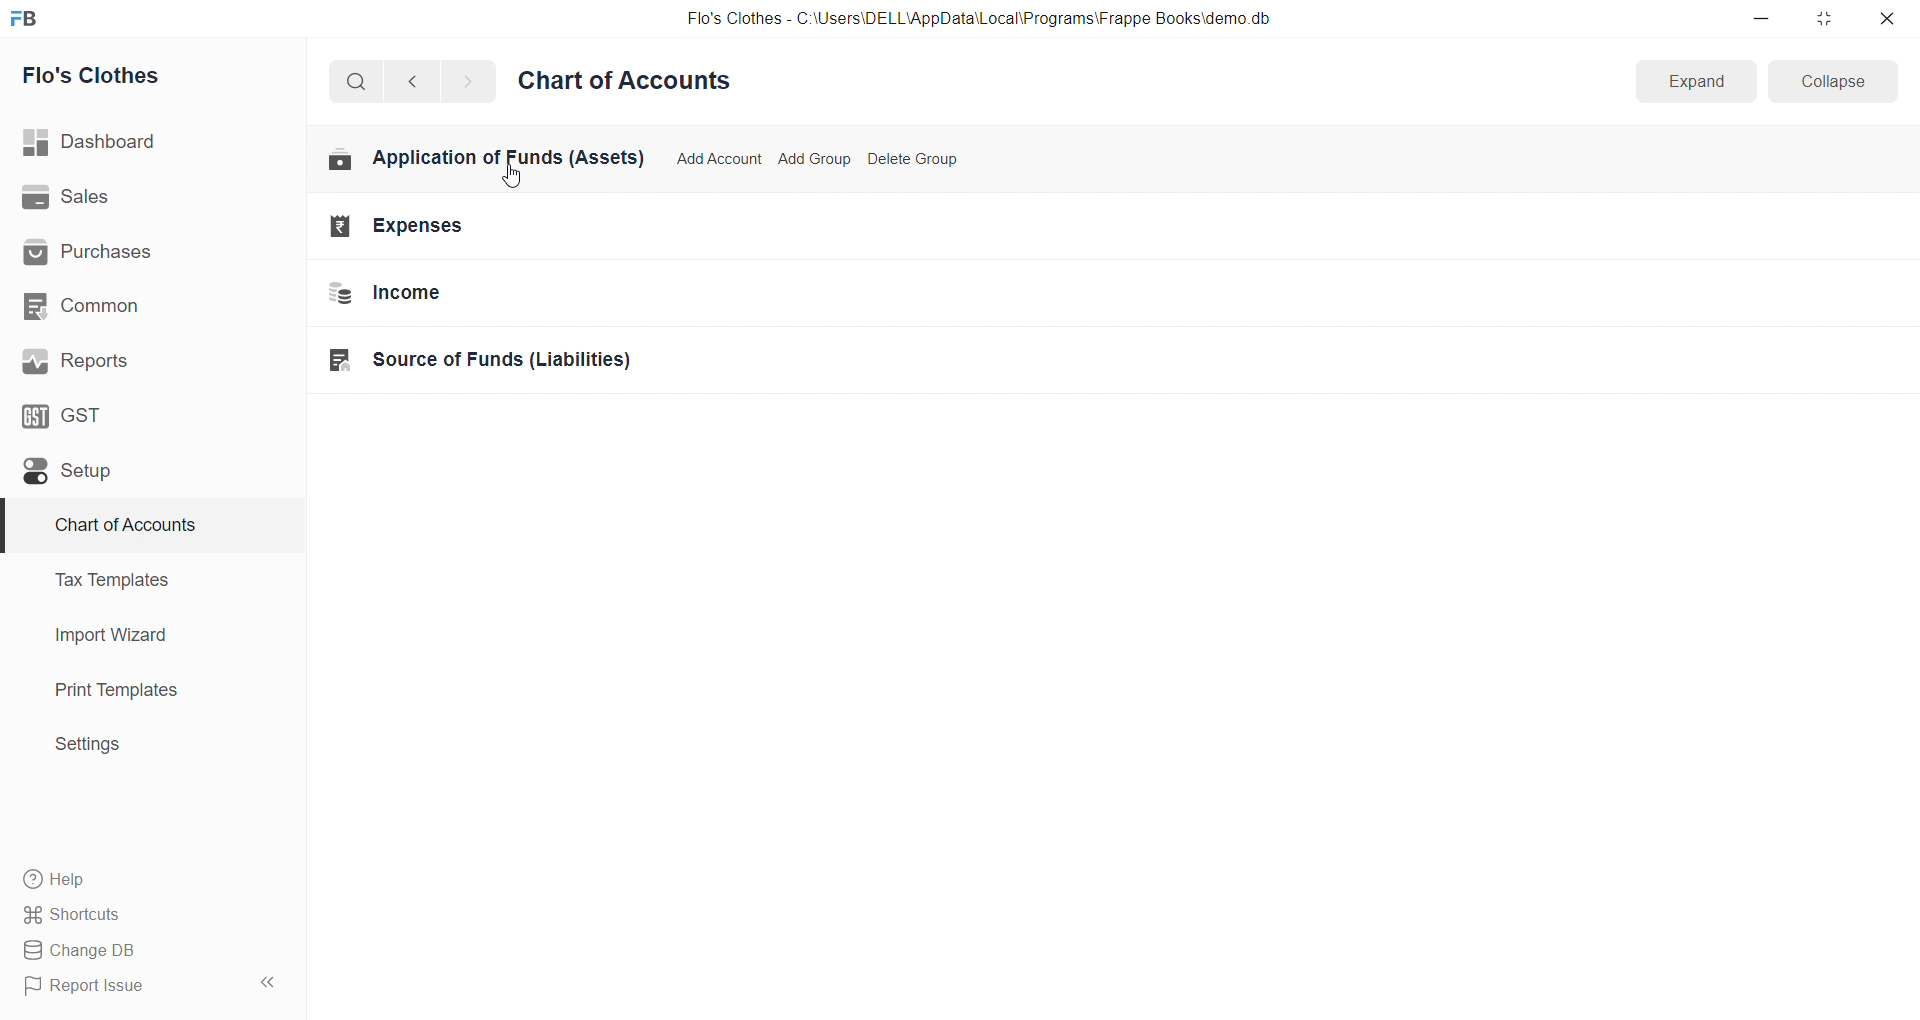 This screenshot has width=1920, height=1020. I want to click on Report Issue, so click(124, 986).